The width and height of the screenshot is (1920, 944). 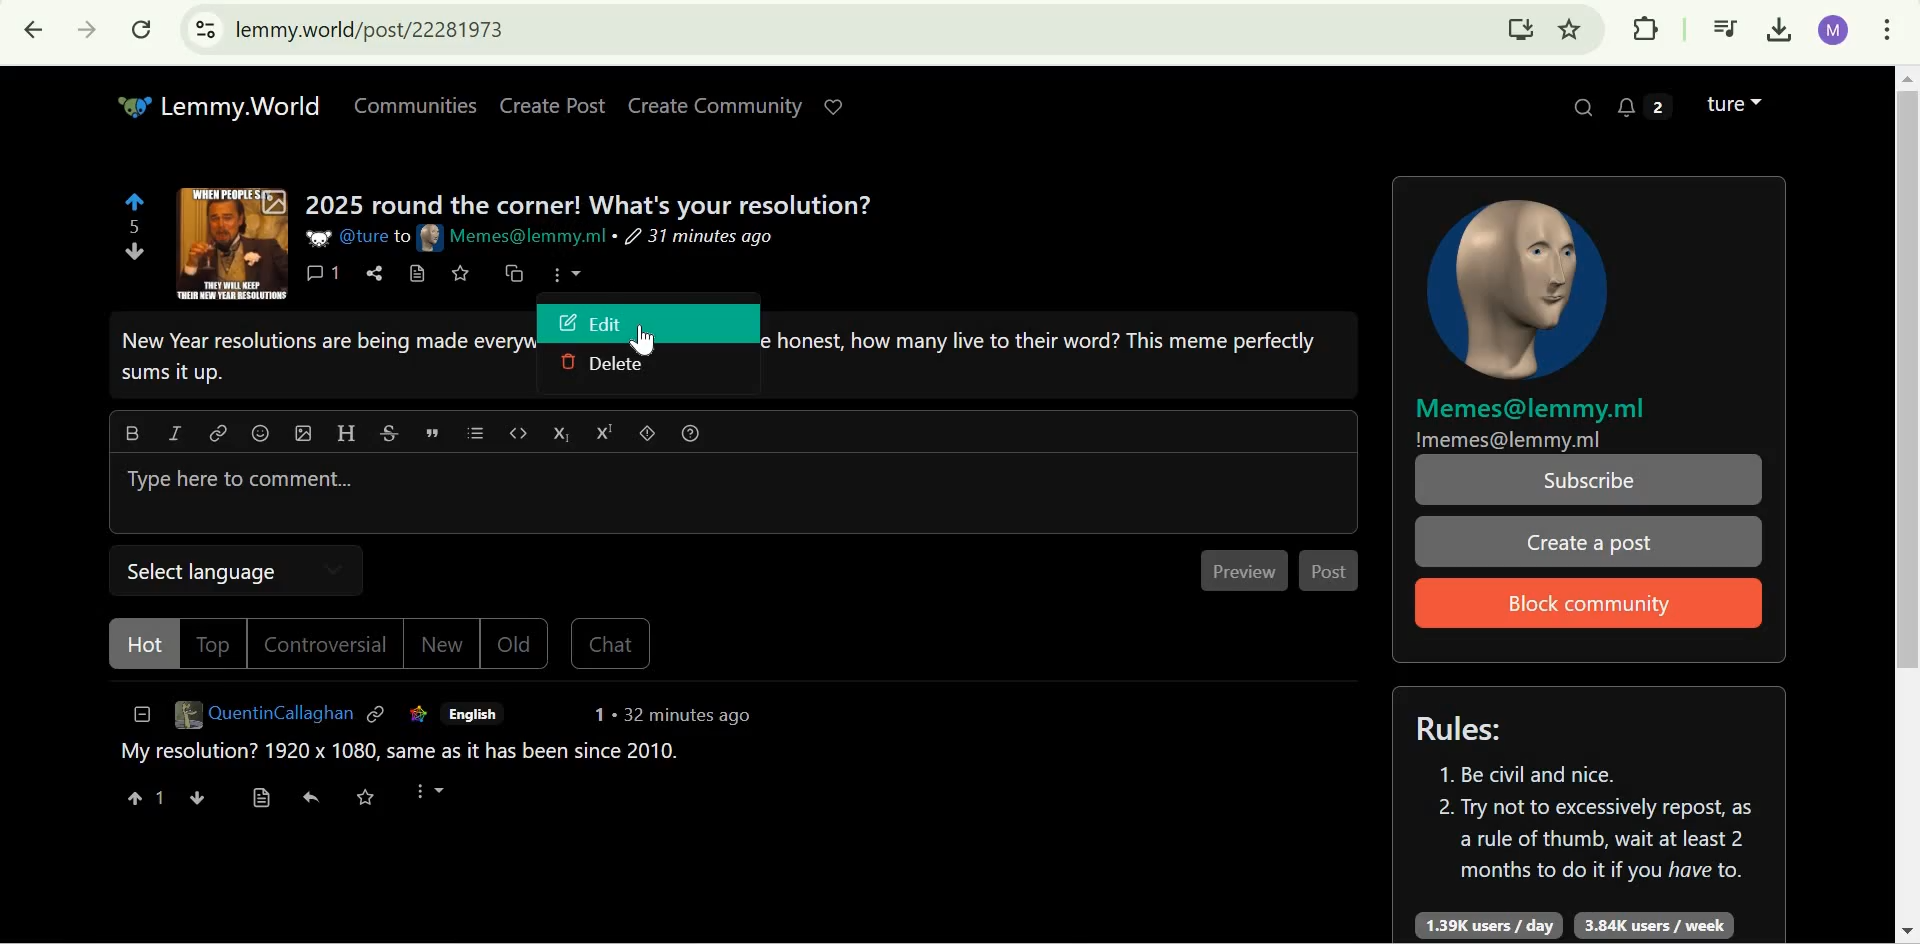 What do you see at coordinates (390, 753) in the screenshot?
I see `My resolution? 1920 x 1080, same as it has been since 2010.` at bounding box center [390, 753].